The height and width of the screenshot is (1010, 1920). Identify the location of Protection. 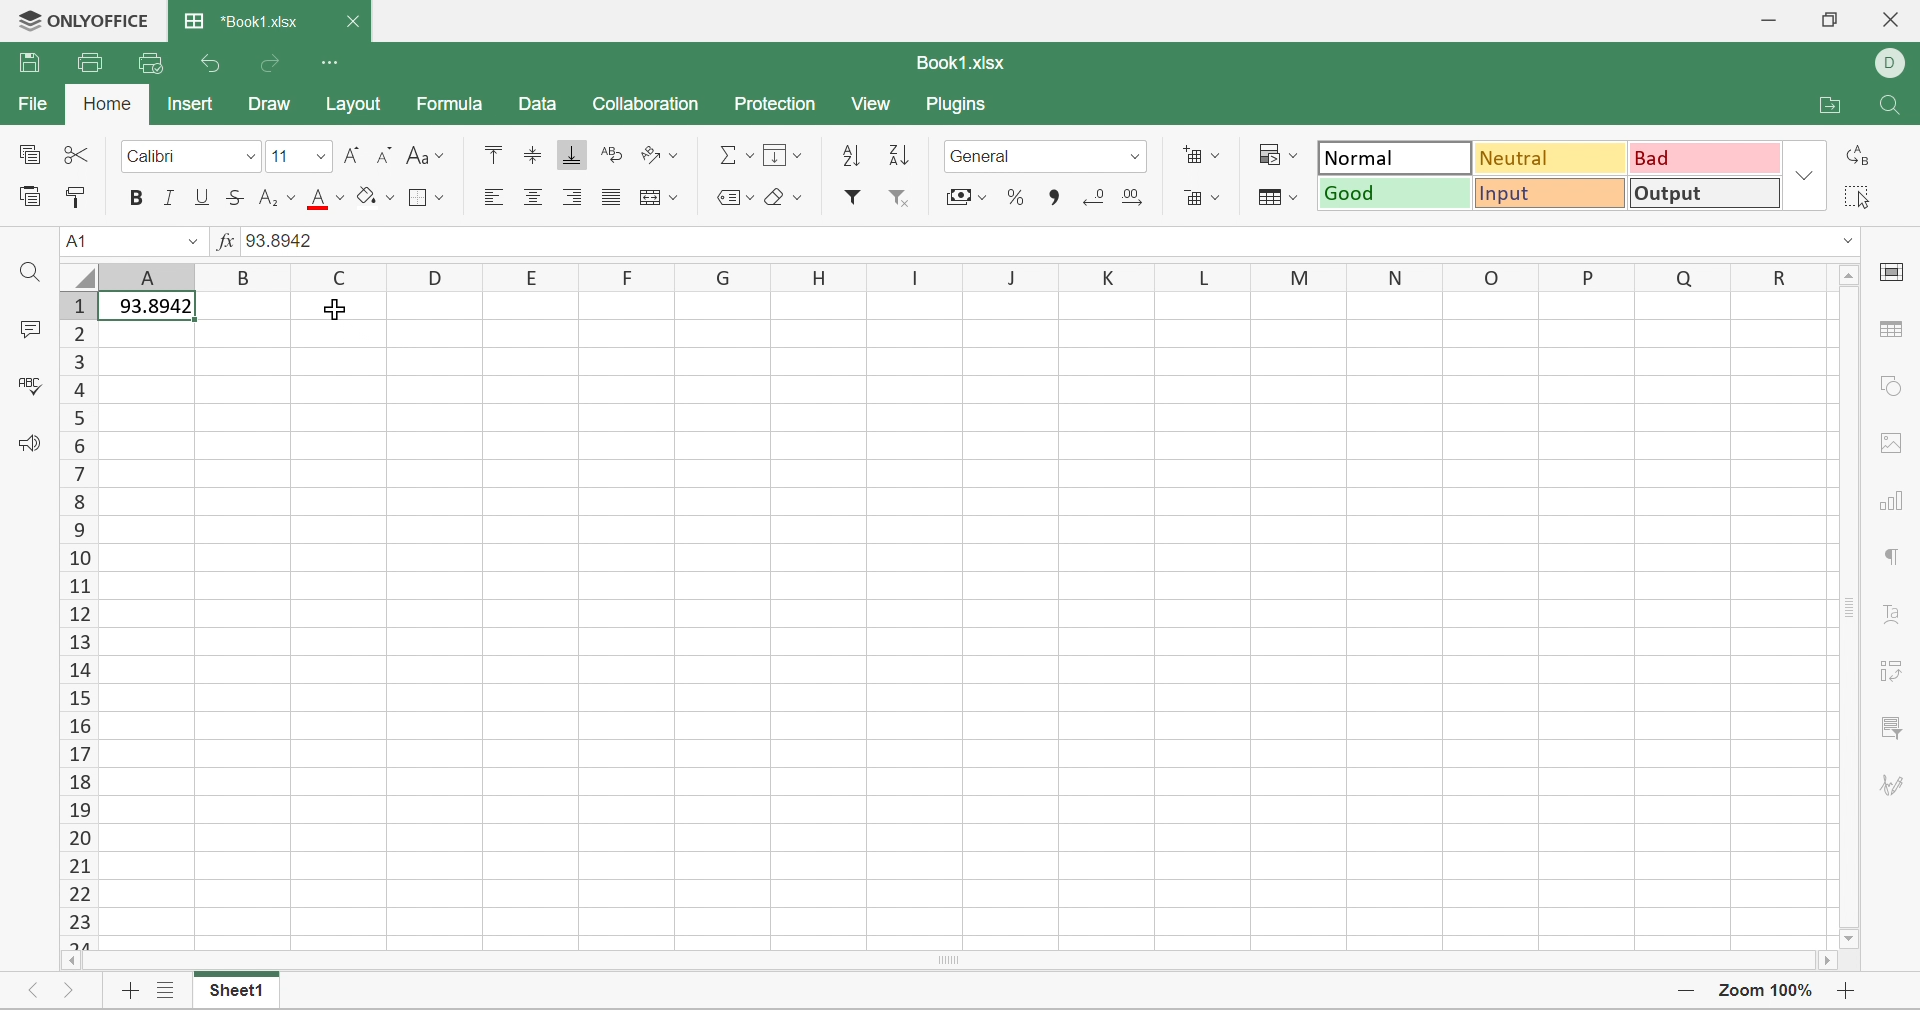
(777, 103).